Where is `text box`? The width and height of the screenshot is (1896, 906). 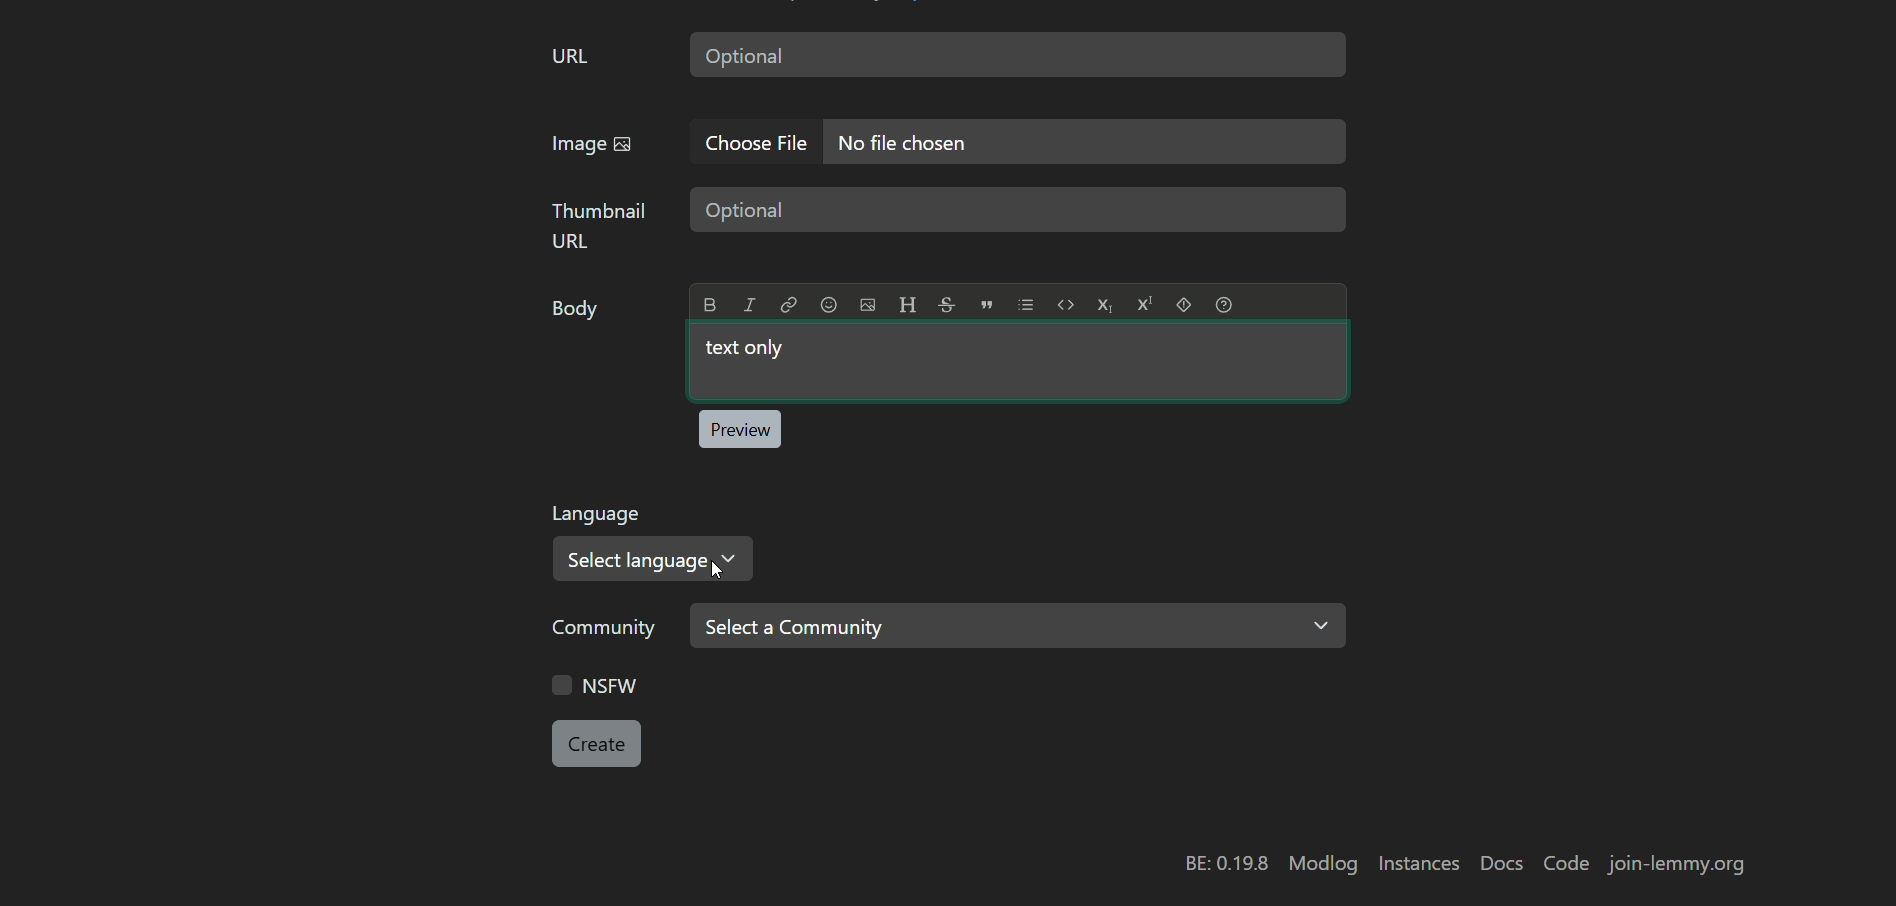 text box is located at coordinates (1017, 362).